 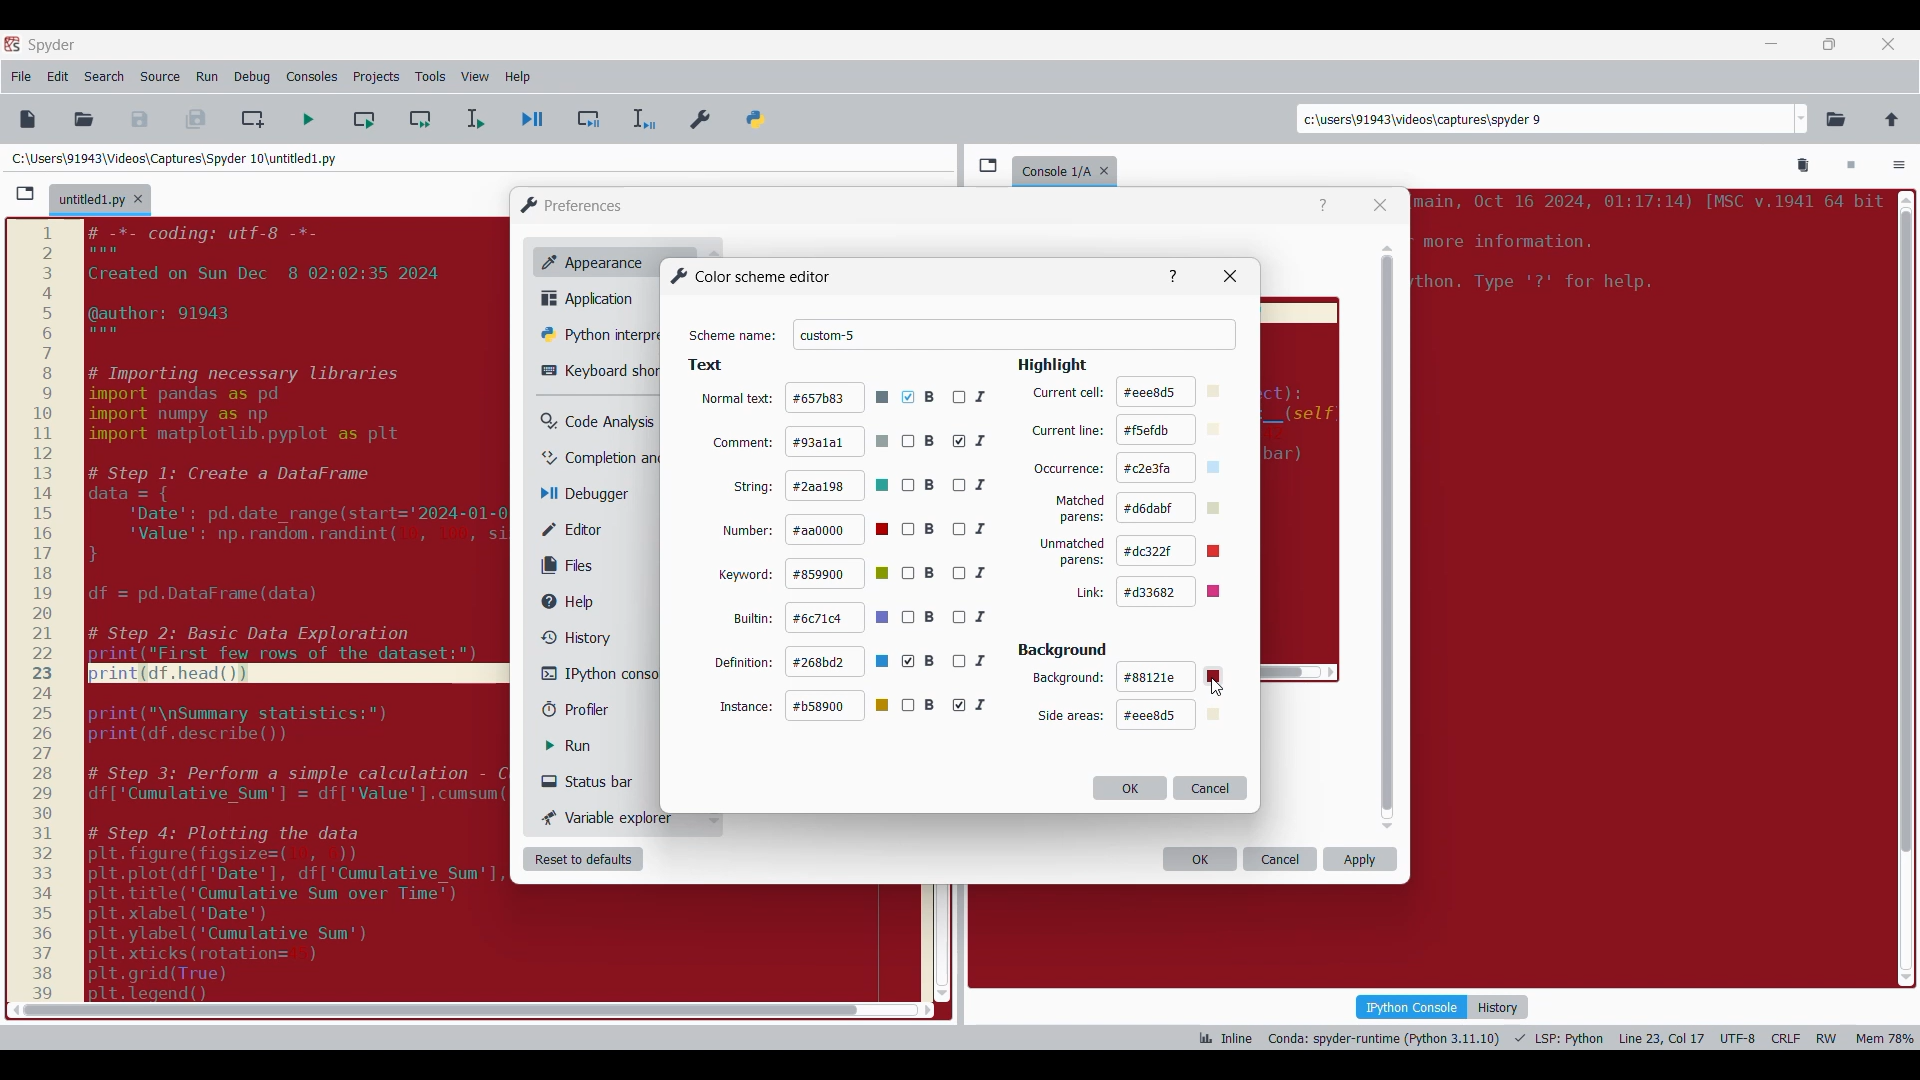 I want to click on B, so click(x=922, y=442).